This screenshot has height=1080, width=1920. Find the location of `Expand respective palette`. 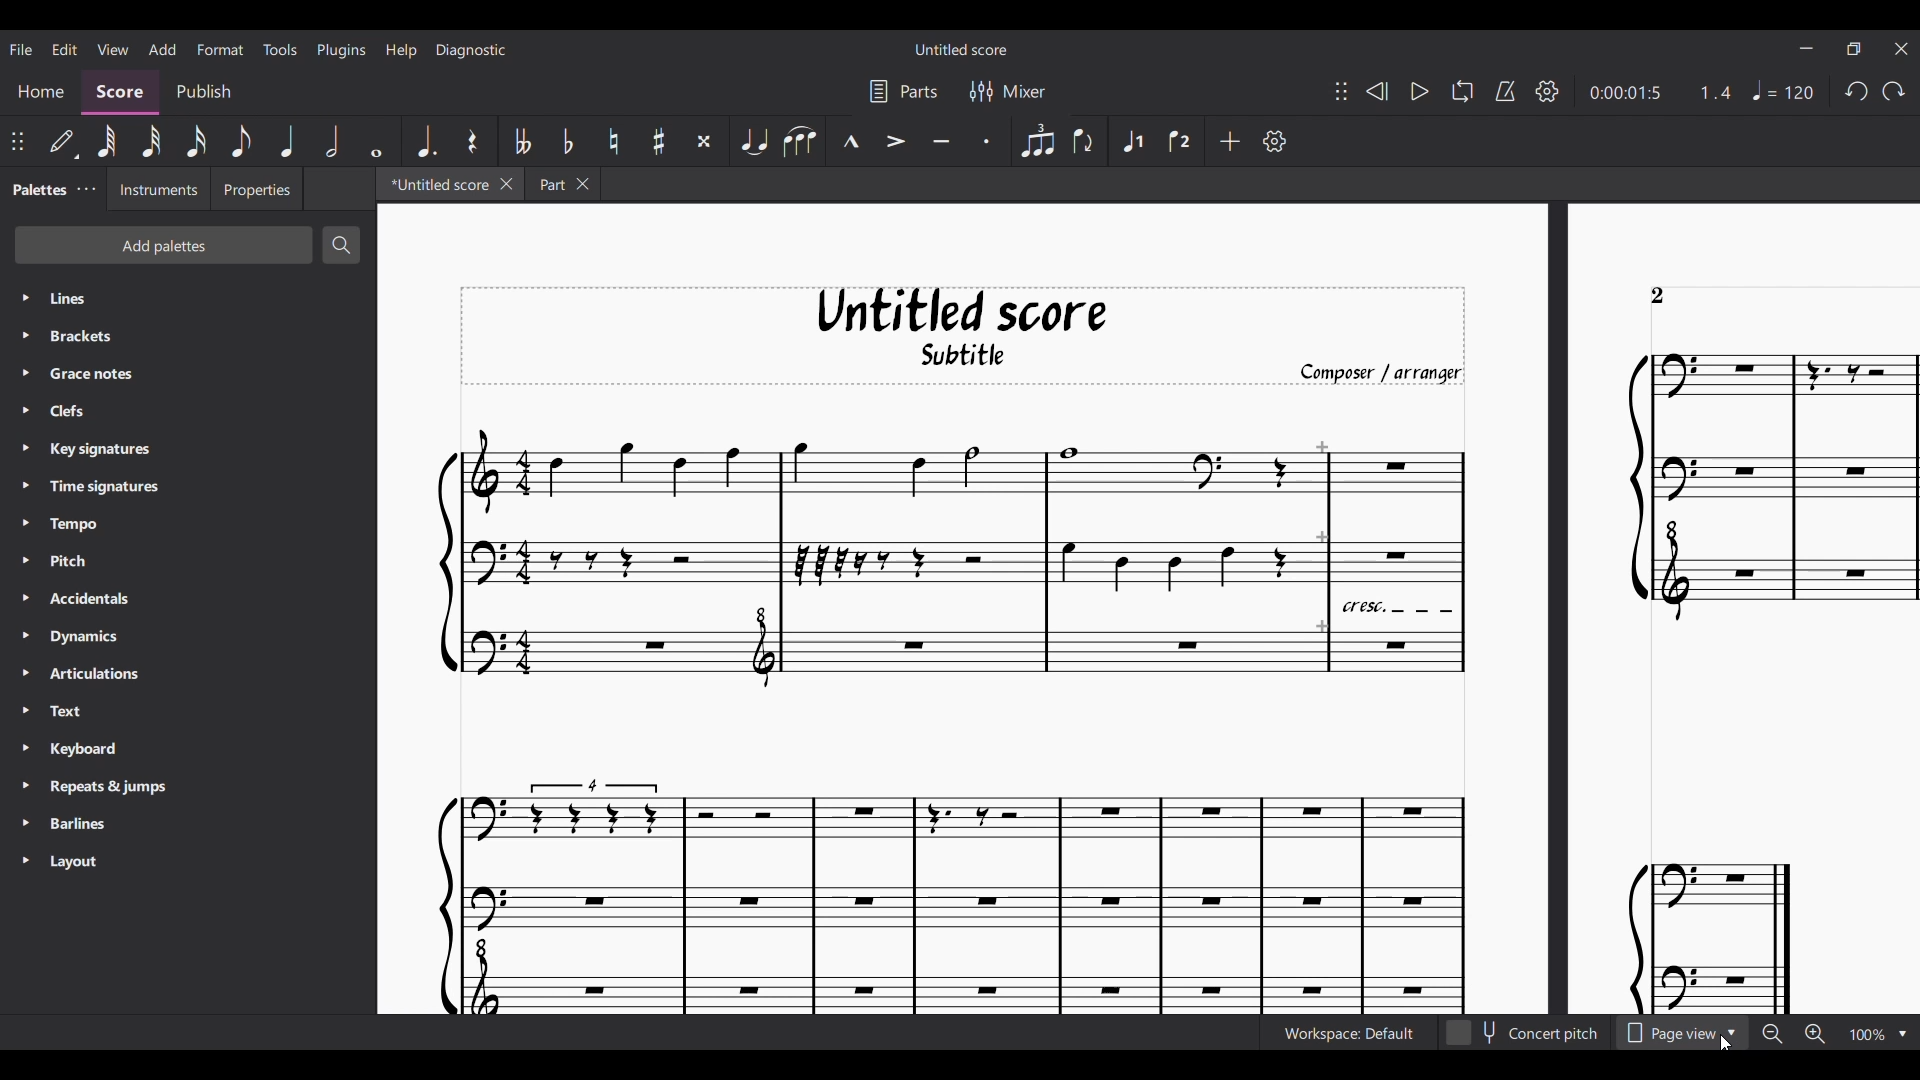

Expand respective palette is located at coordinates (24, 580).